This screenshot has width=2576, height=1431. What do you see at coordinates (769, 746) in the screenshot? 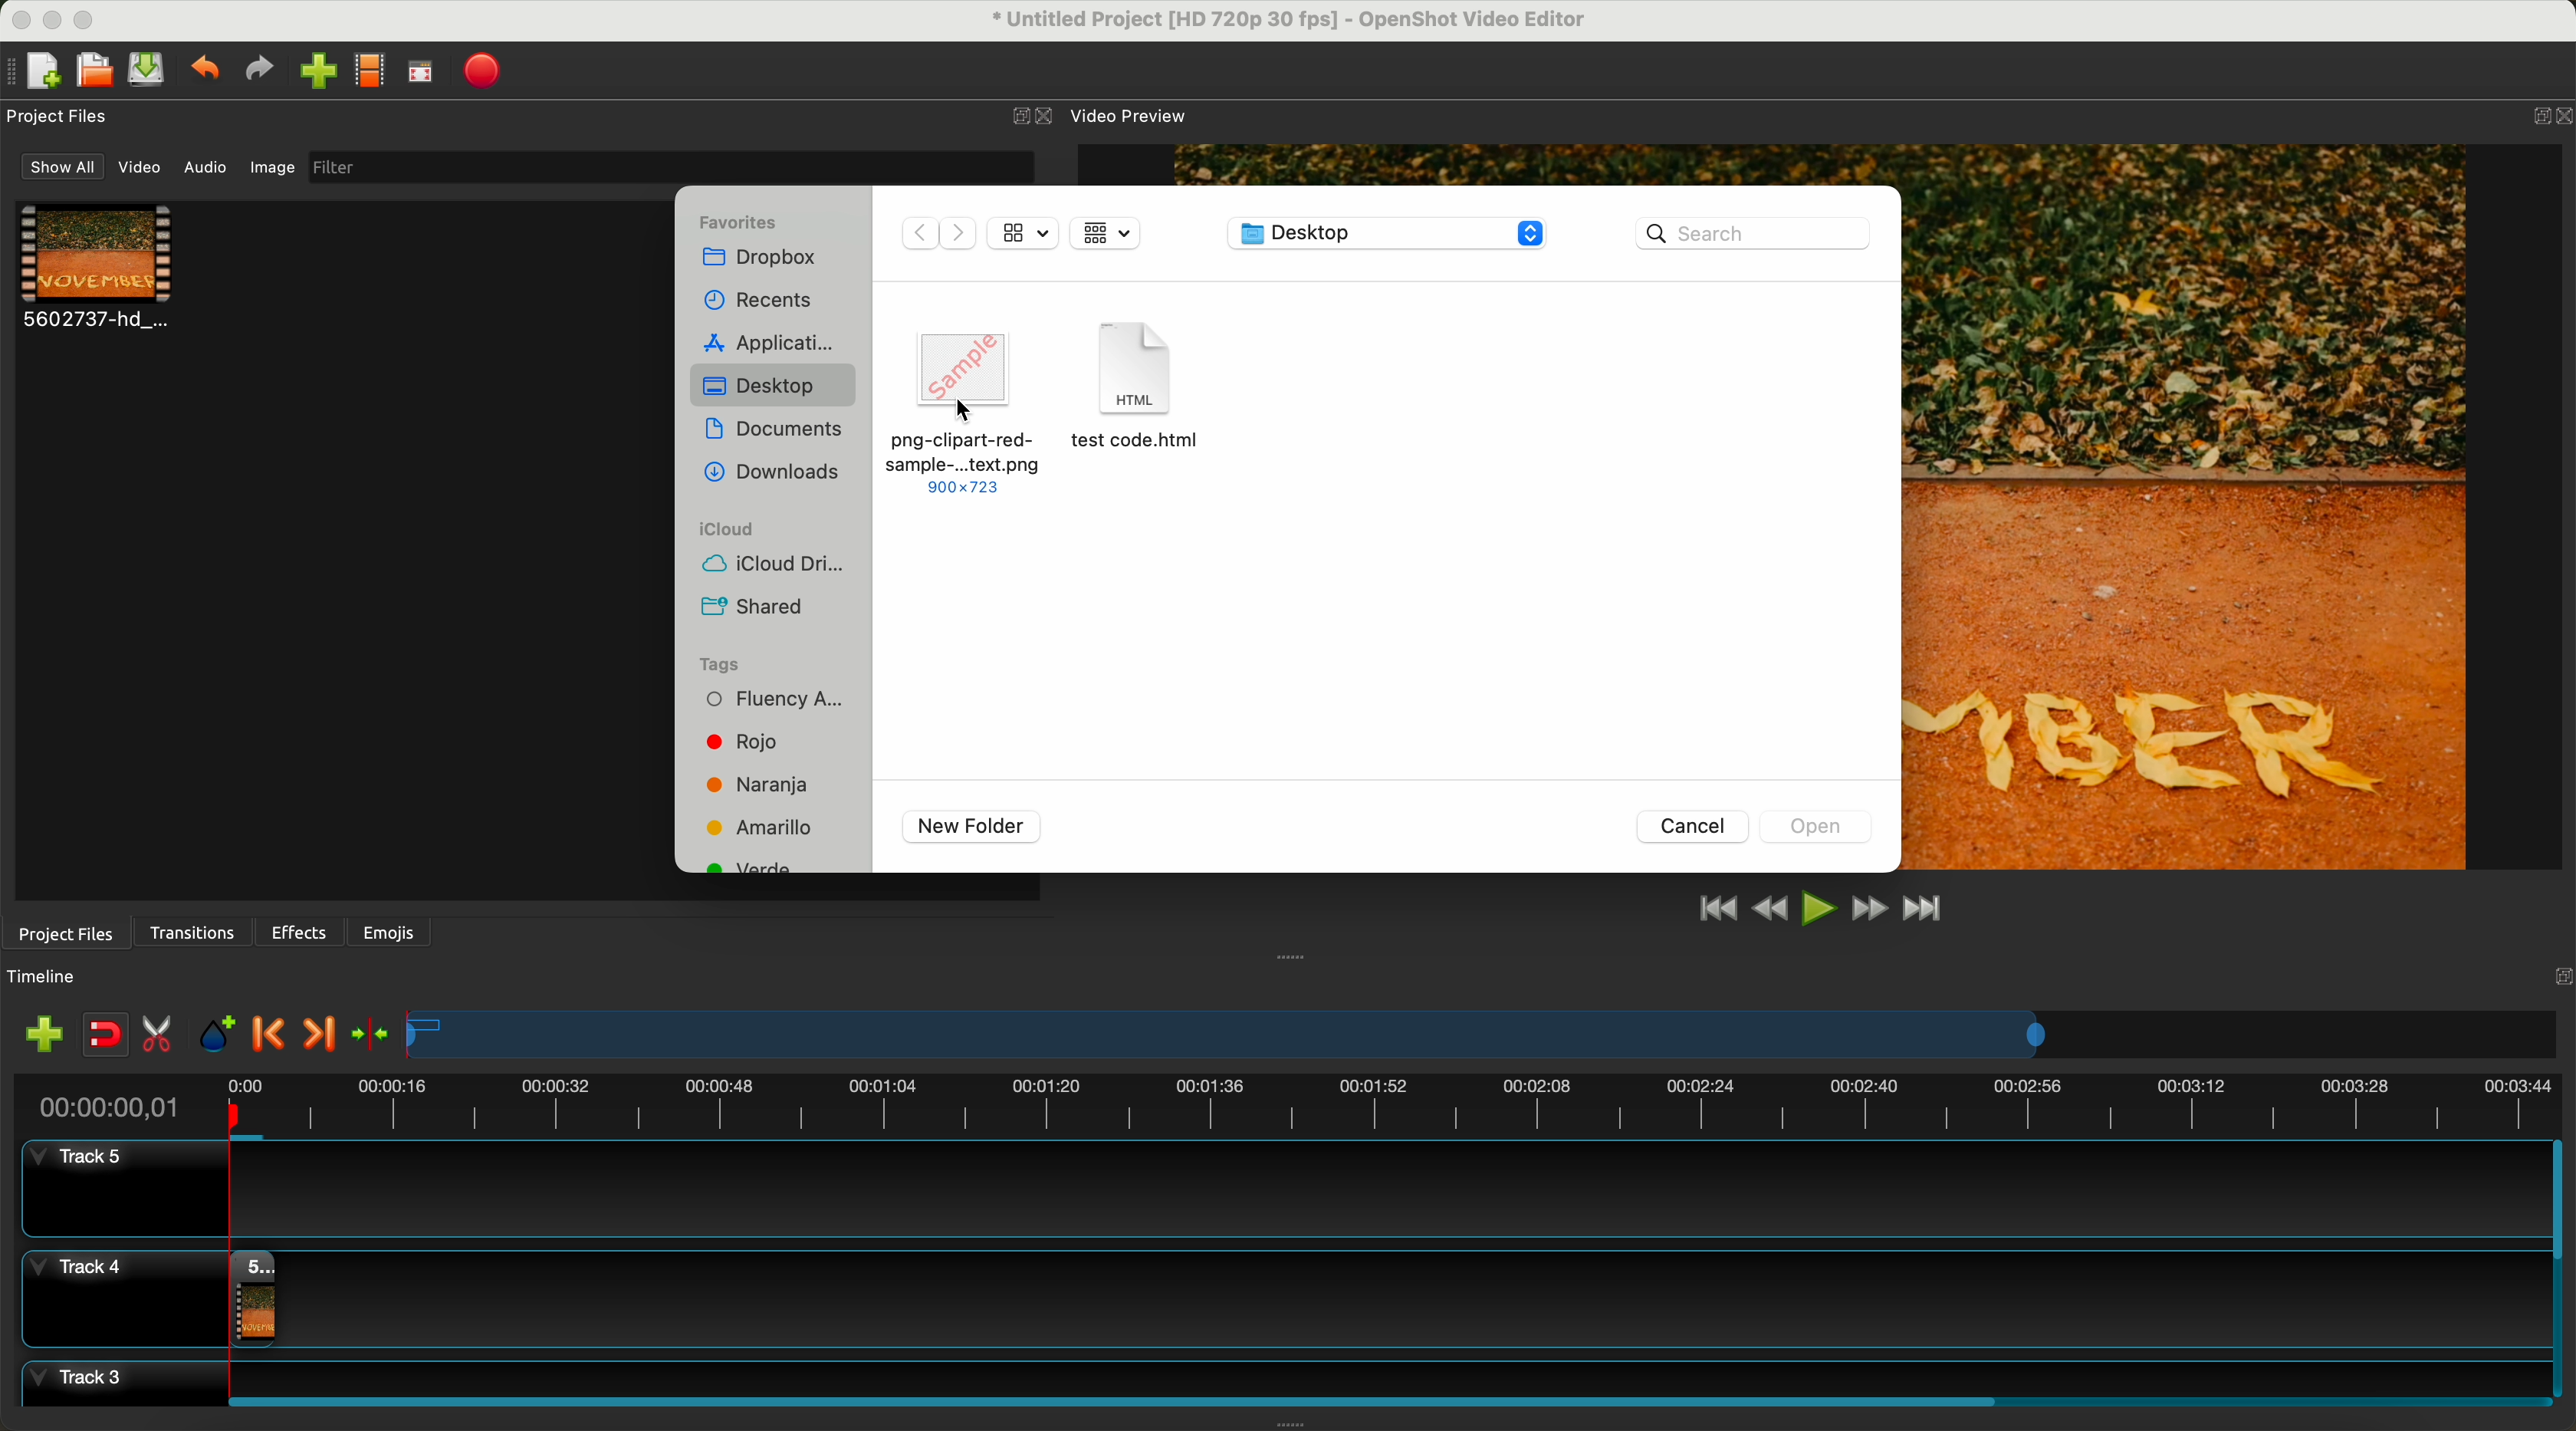
I see `Rajo` at bounding box center [769, 746].